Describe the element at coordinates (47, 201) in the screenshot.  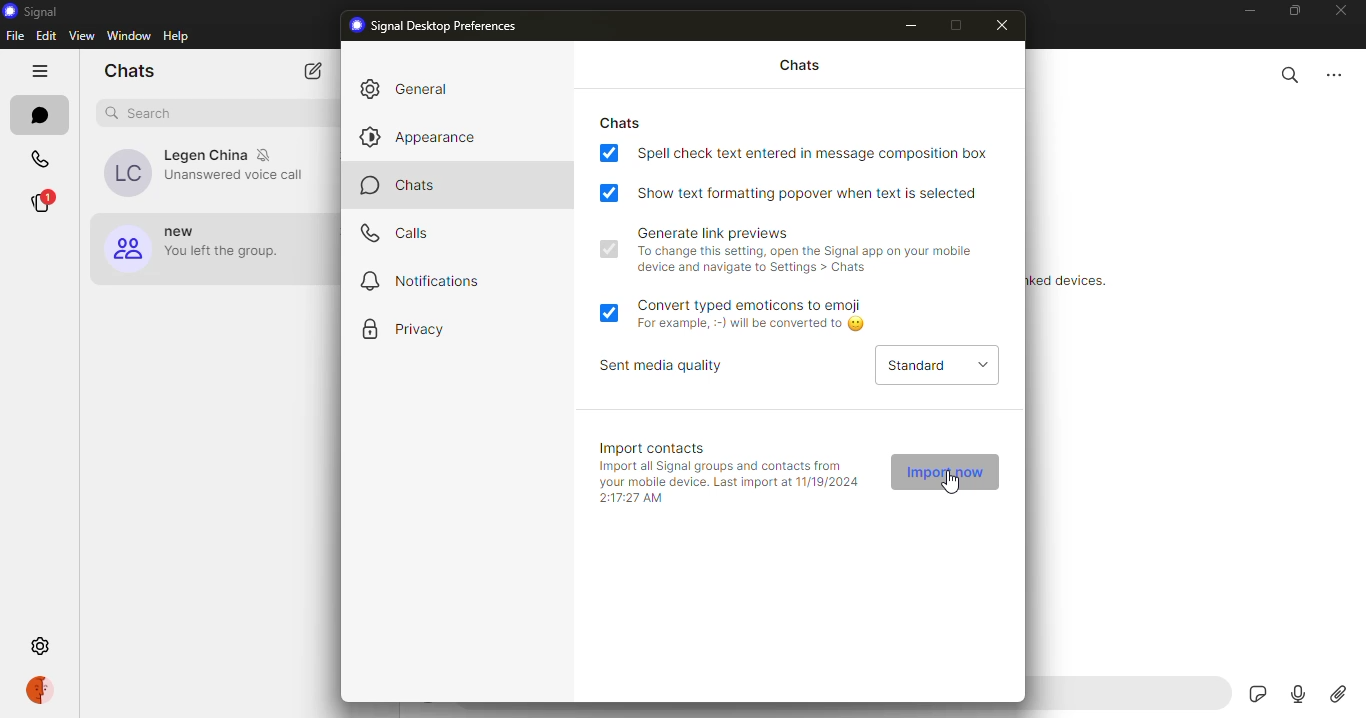
I see `stories` at that location.